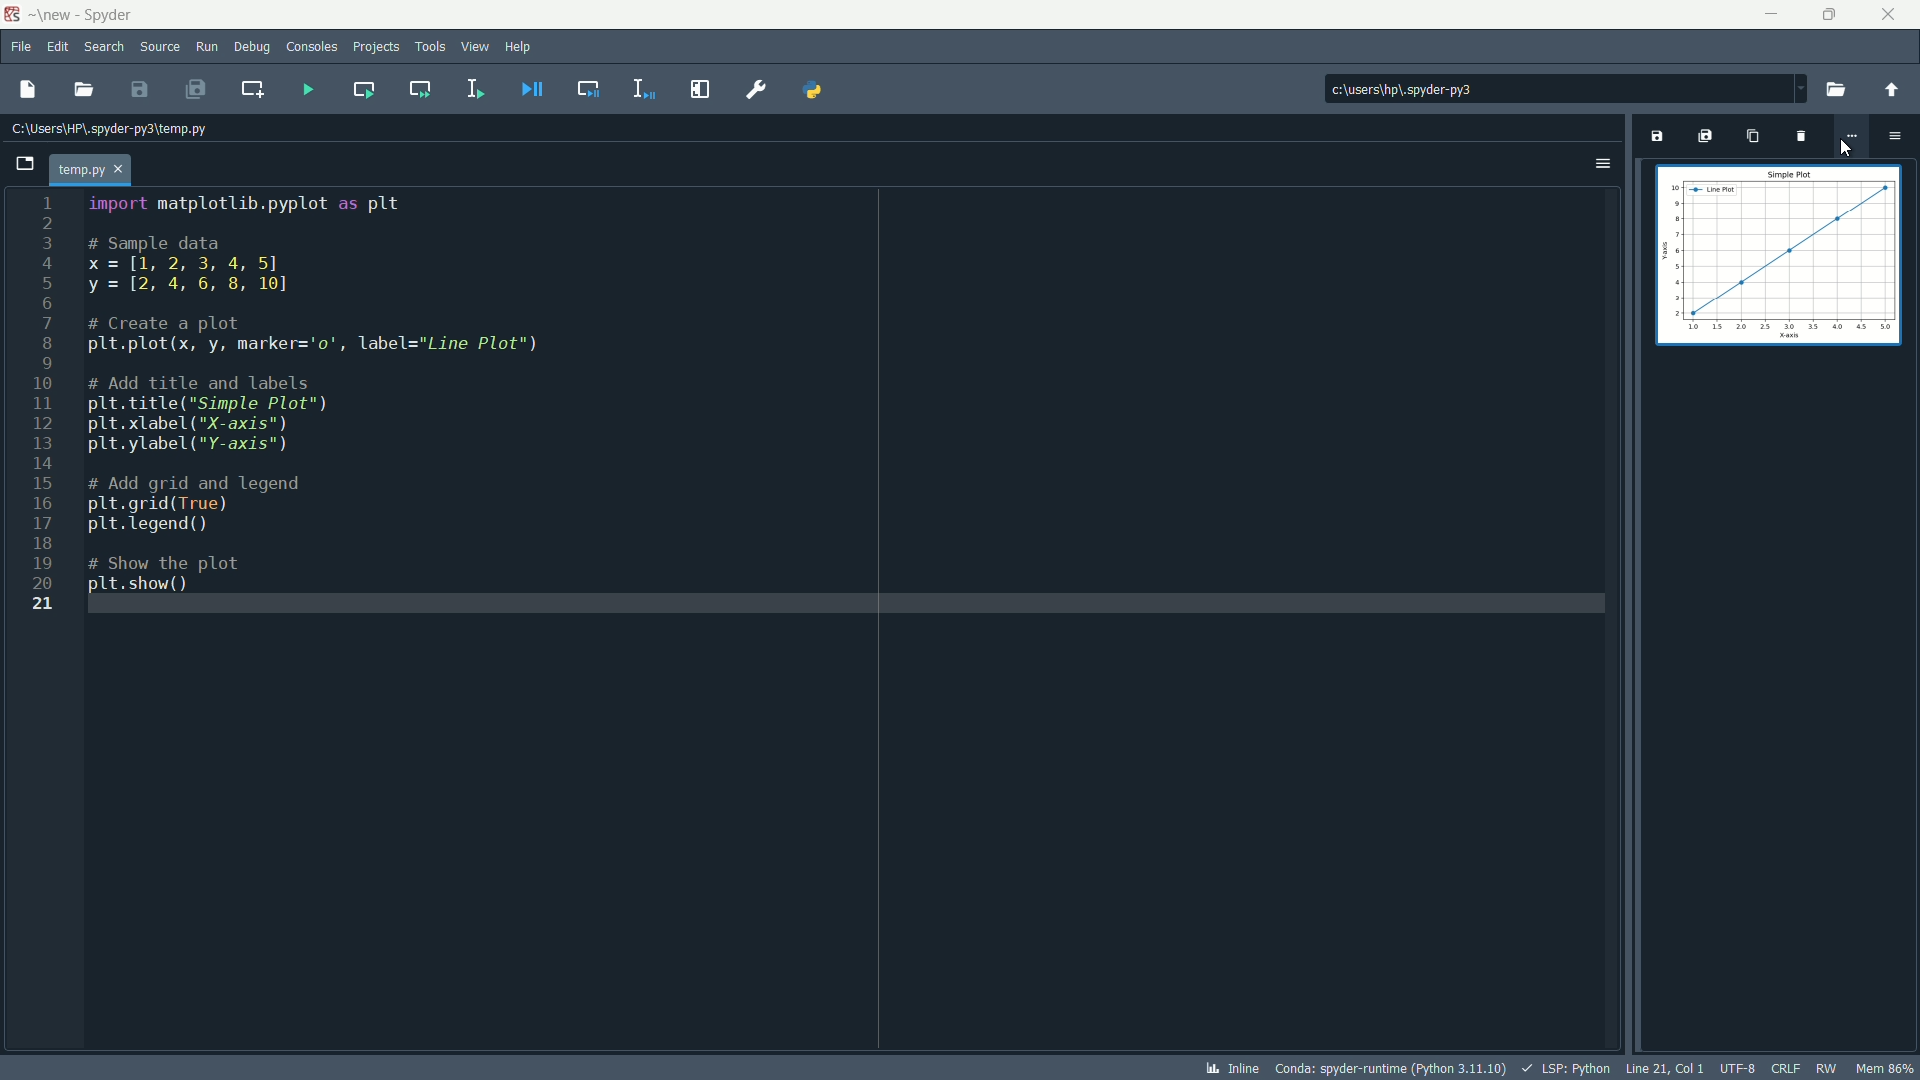  I want to click on debug cell, so click(586, 88).